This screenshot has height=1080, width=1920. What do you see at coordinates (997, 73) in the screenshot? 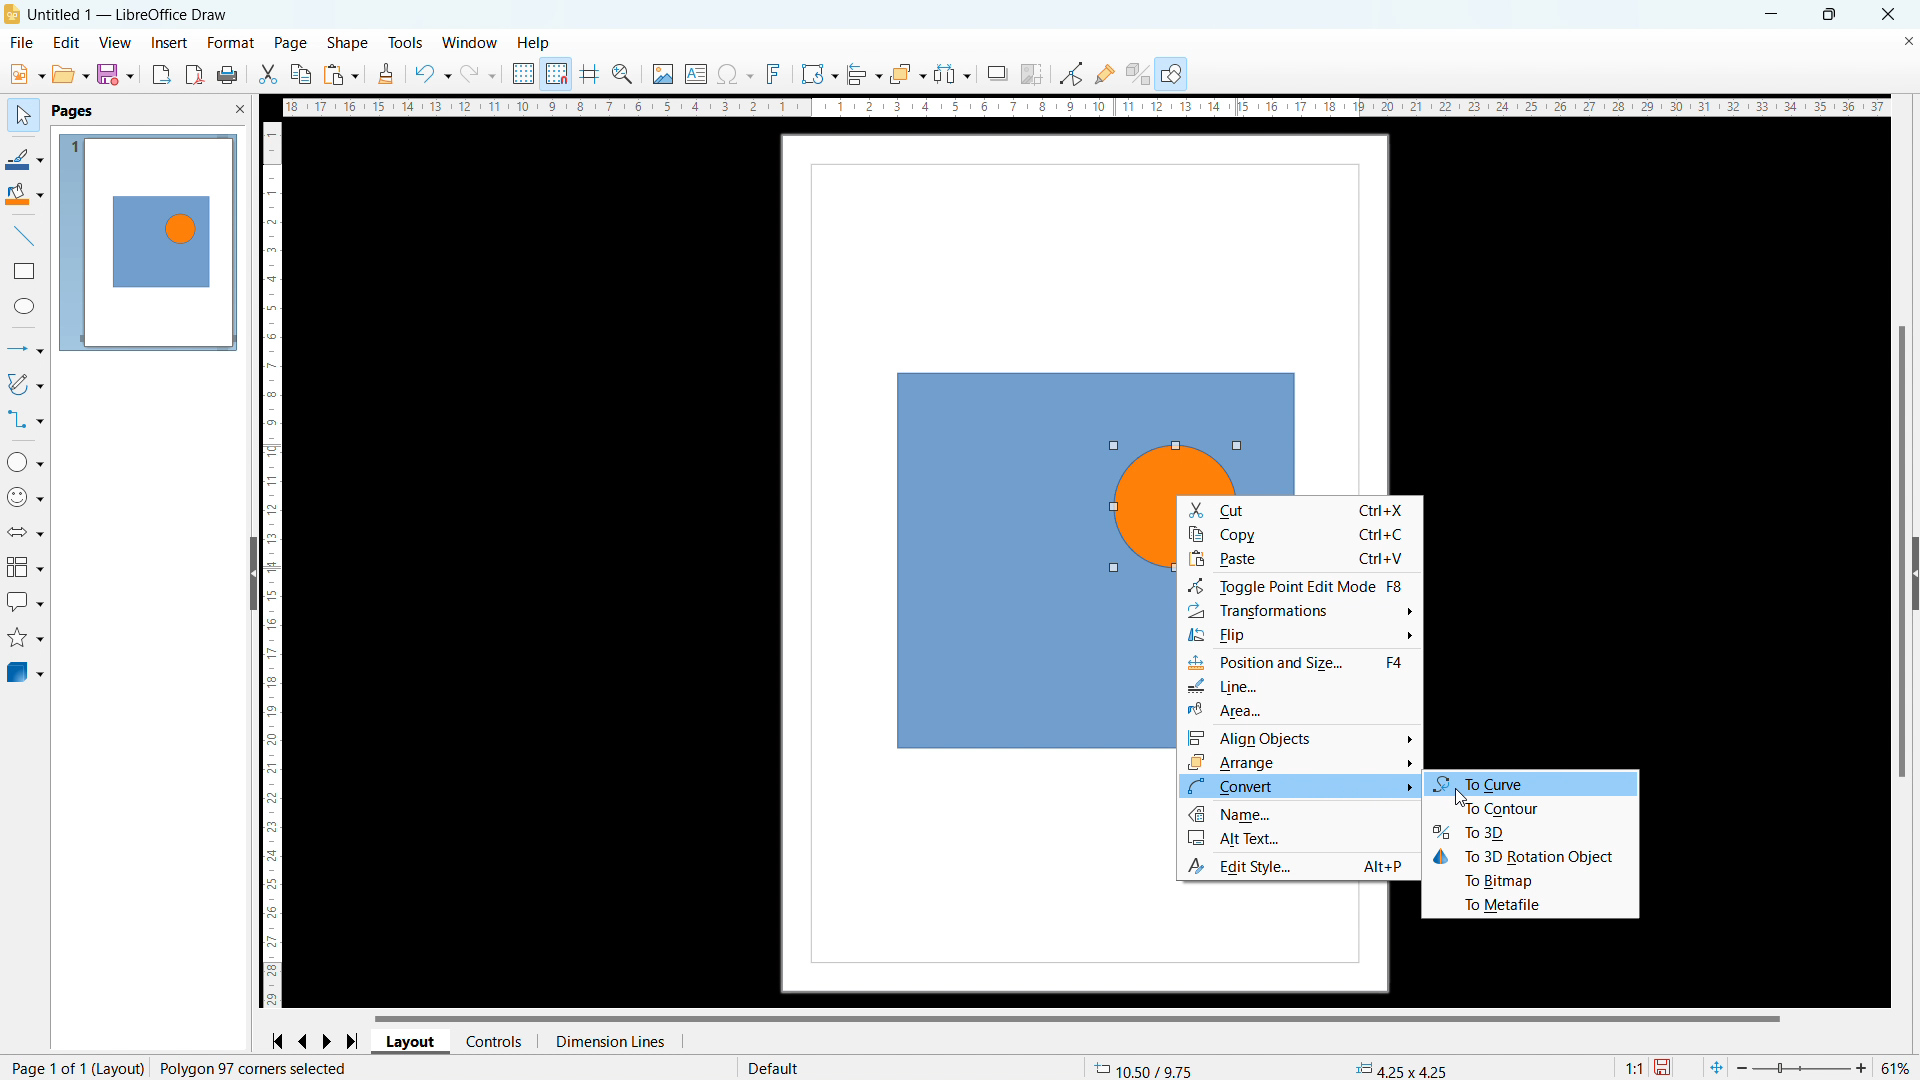
I see `shadow` at bounding box center [997, 73].